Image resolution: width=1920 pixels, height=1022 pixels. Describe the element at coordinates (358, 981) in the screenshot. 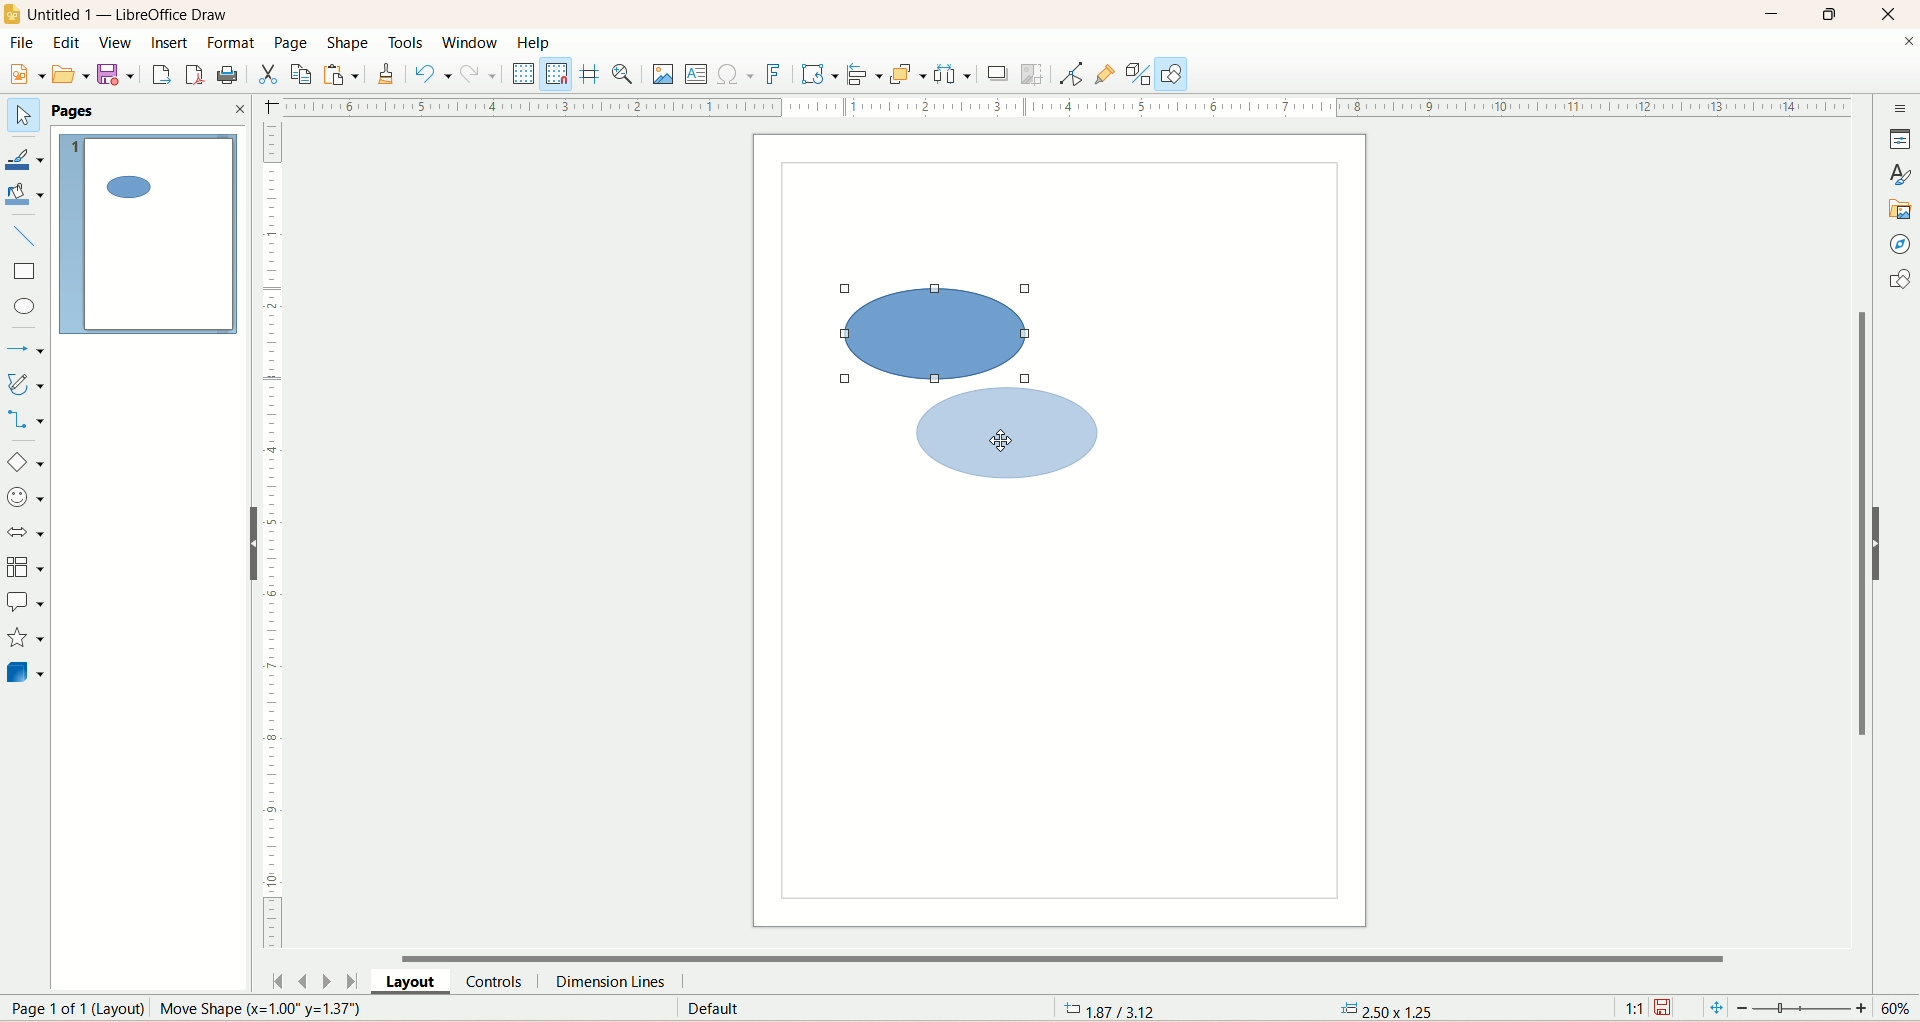

I see `last page` at that location.